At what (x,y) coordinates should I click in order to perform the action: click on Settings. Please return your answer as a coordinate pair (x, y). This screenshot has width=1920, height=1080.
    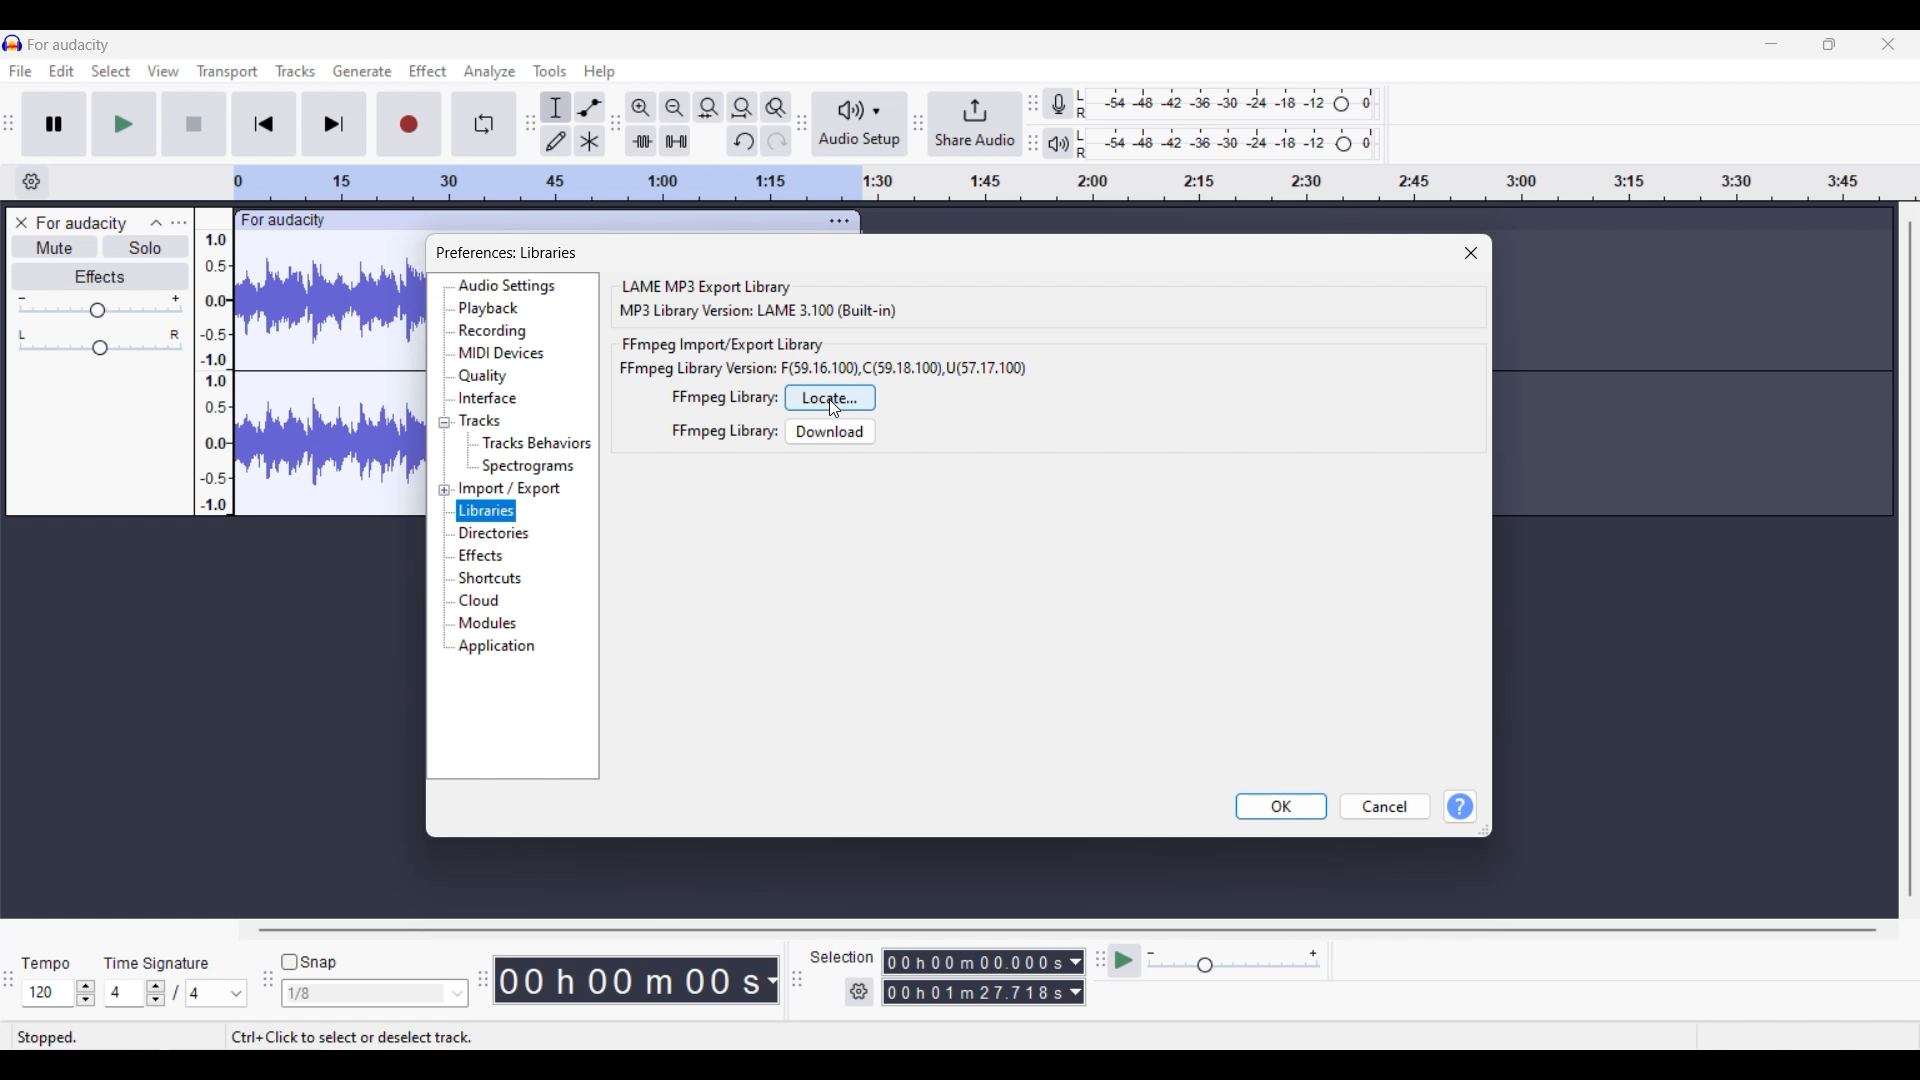
    Looking at the image, I should click on (859, 992).